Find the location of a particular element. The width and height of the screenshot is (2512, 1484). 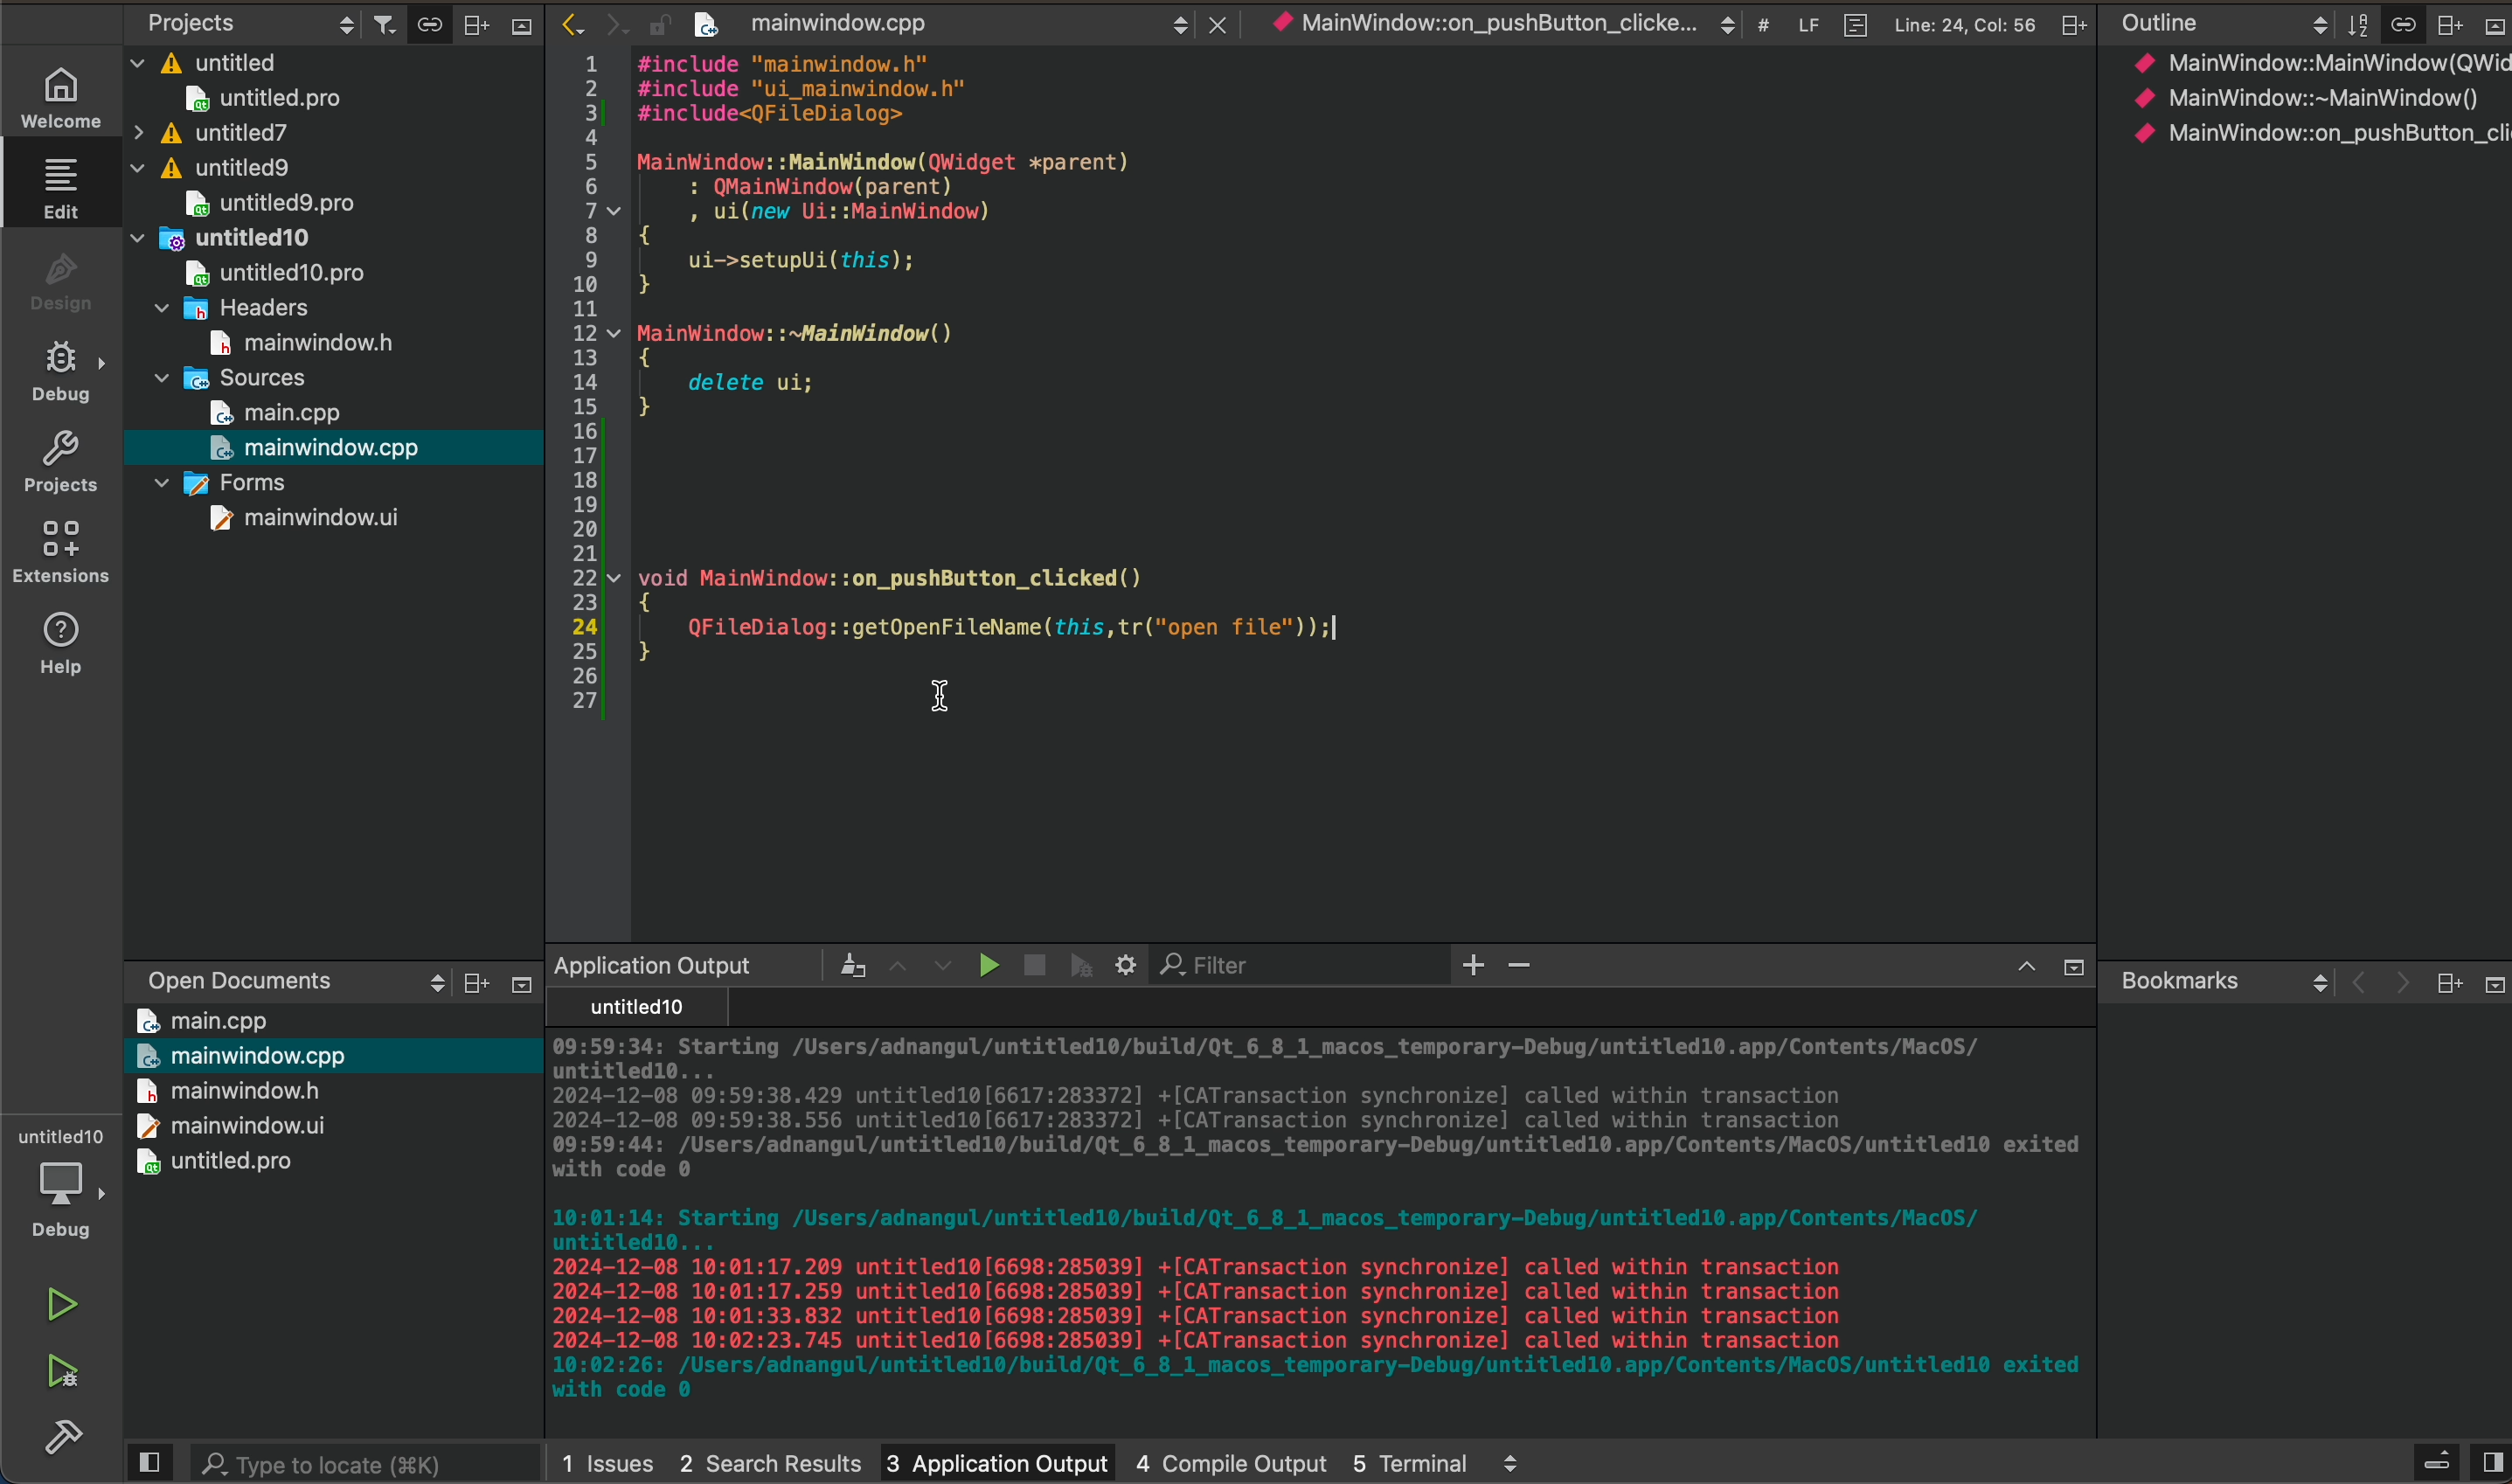

mainwindow.cpp is located at coordinates (320, 447).